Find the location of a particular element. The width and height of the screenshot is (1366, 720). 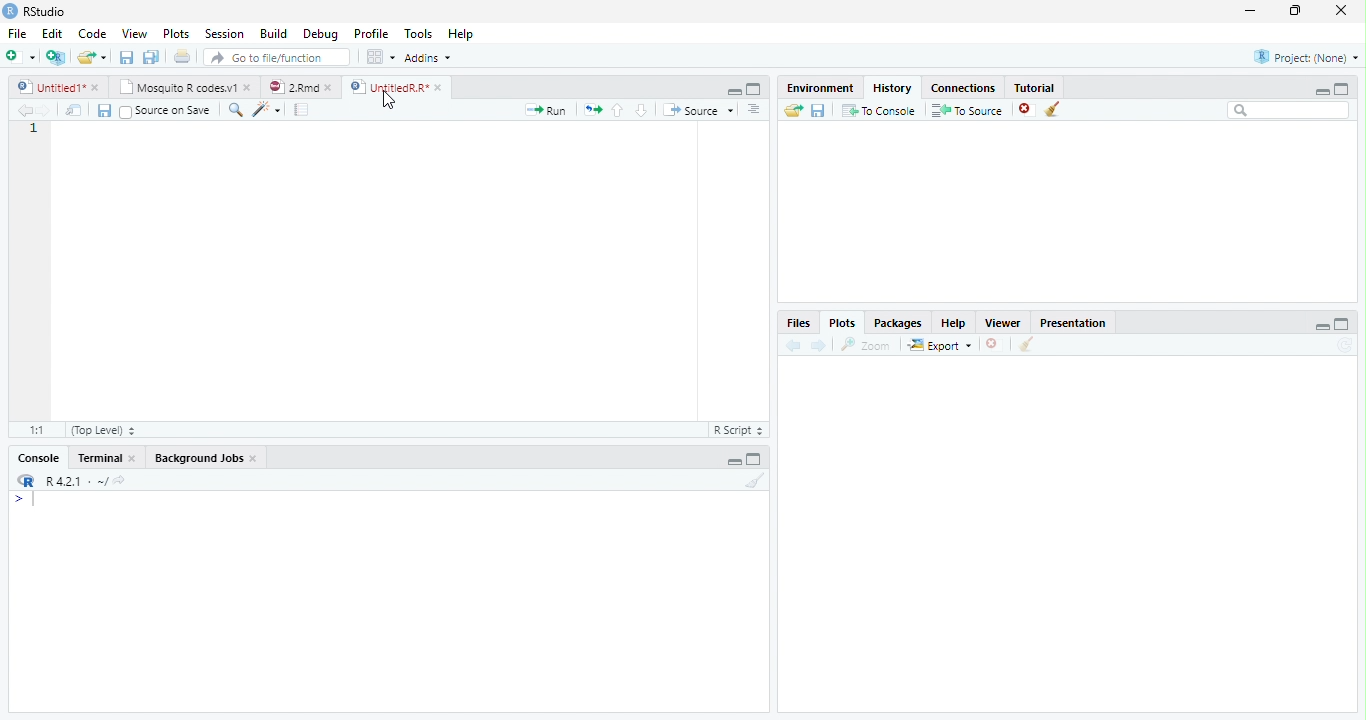

Plots is located at coordinates (843, 322).